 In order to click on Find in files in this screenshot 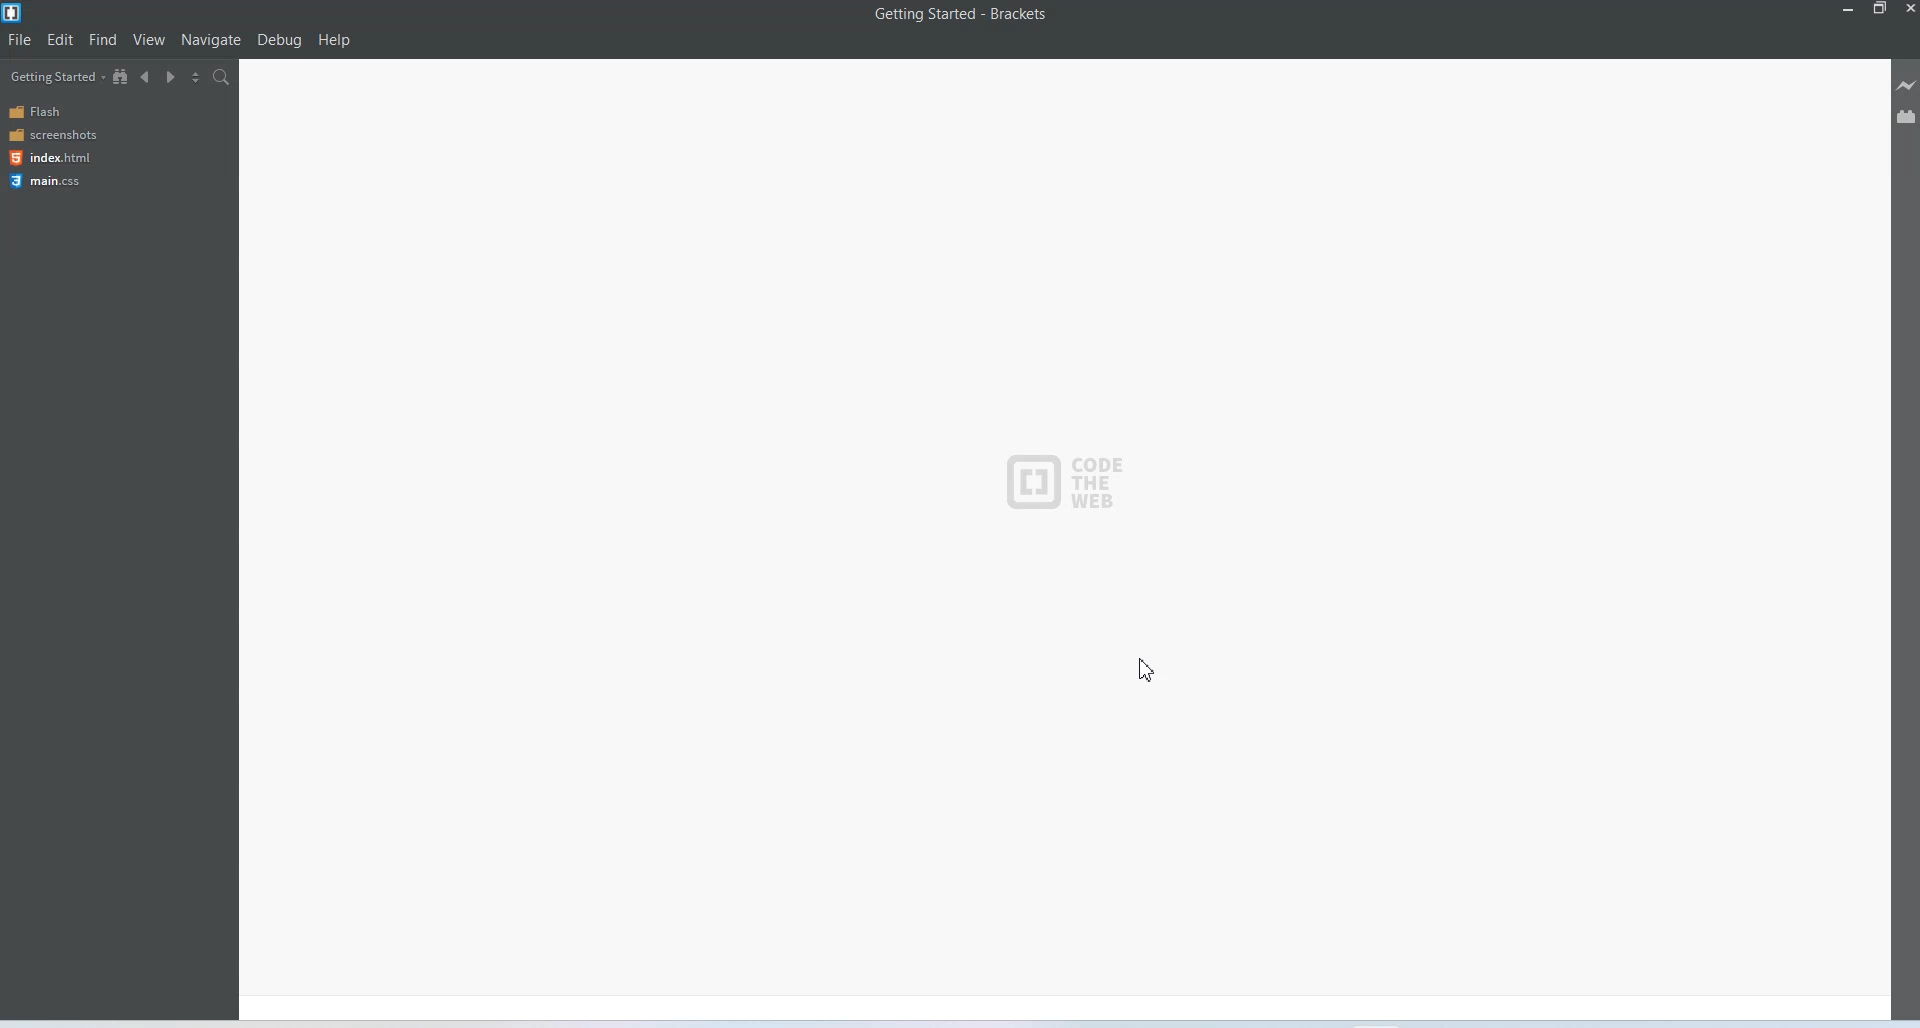, I will do `click(222, 77)`.